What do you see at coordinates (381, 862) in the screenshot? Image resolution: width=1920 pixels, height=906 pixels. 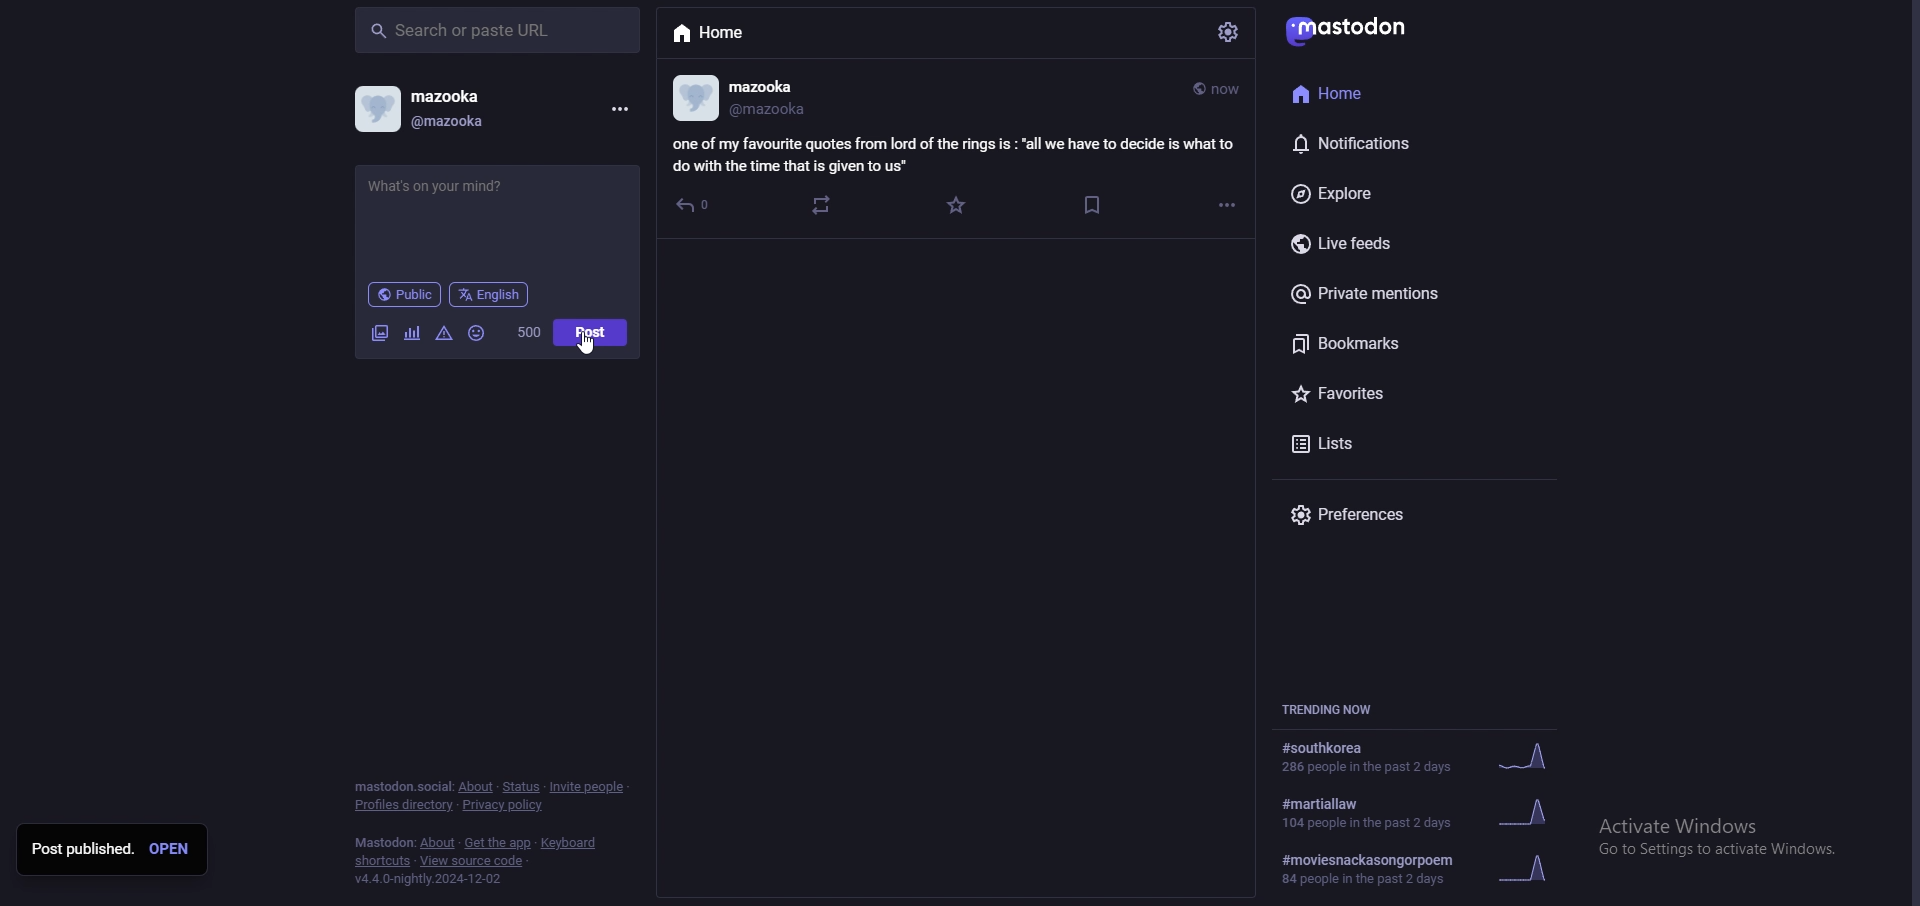 I see `shortcuts` at bounding box center [381, 862].